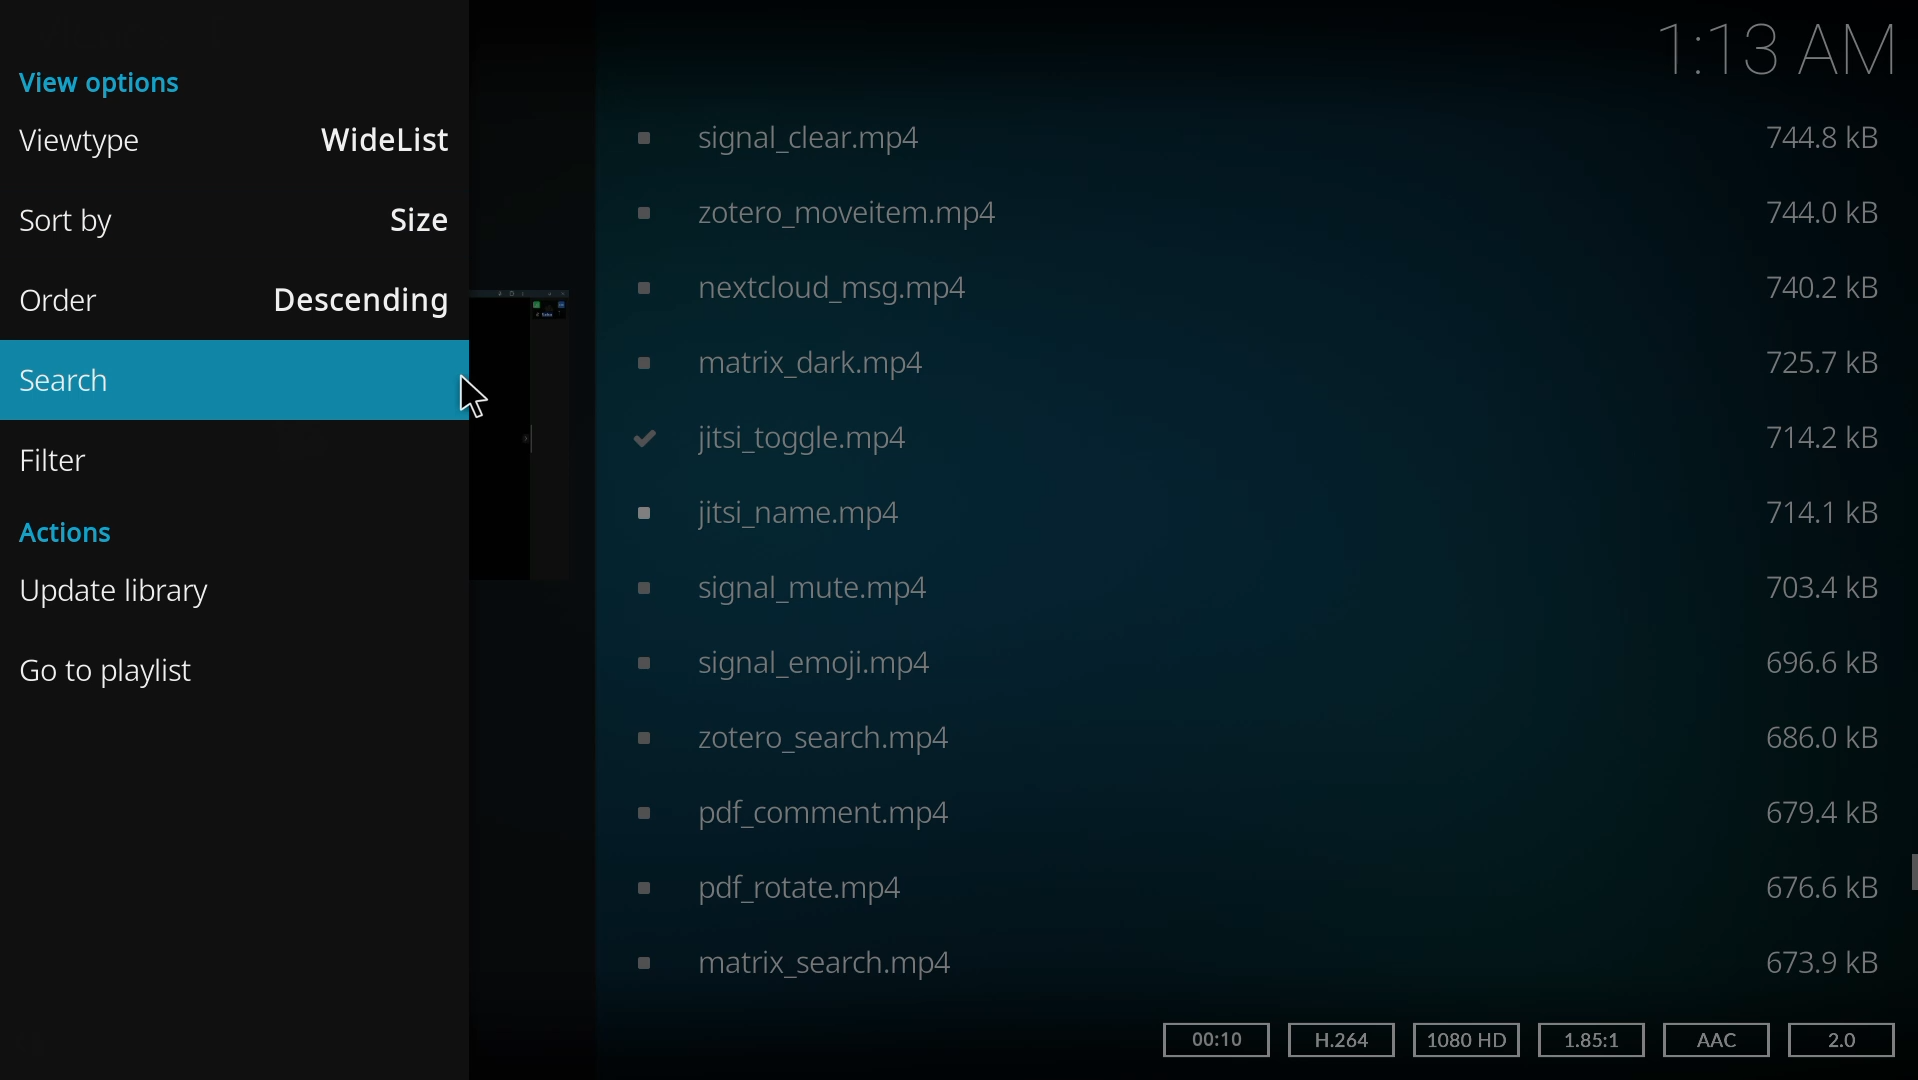 This screenshot has height=1080, width=1918. What do you see at coordinates (1822, 360) in the screenshot?
I see `size` at bounding box center [1822, 360].